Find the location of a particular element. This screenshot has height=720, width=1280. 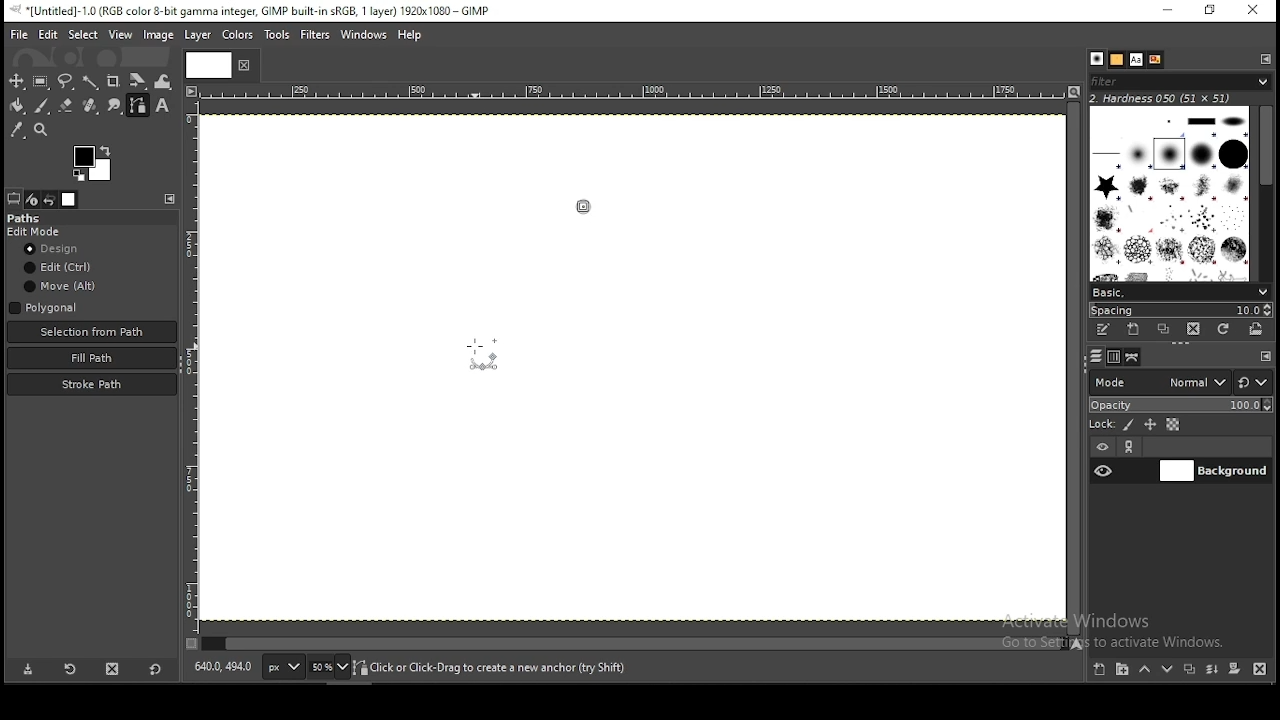

layer visibility on/off is located at coordinates (1104, 470).